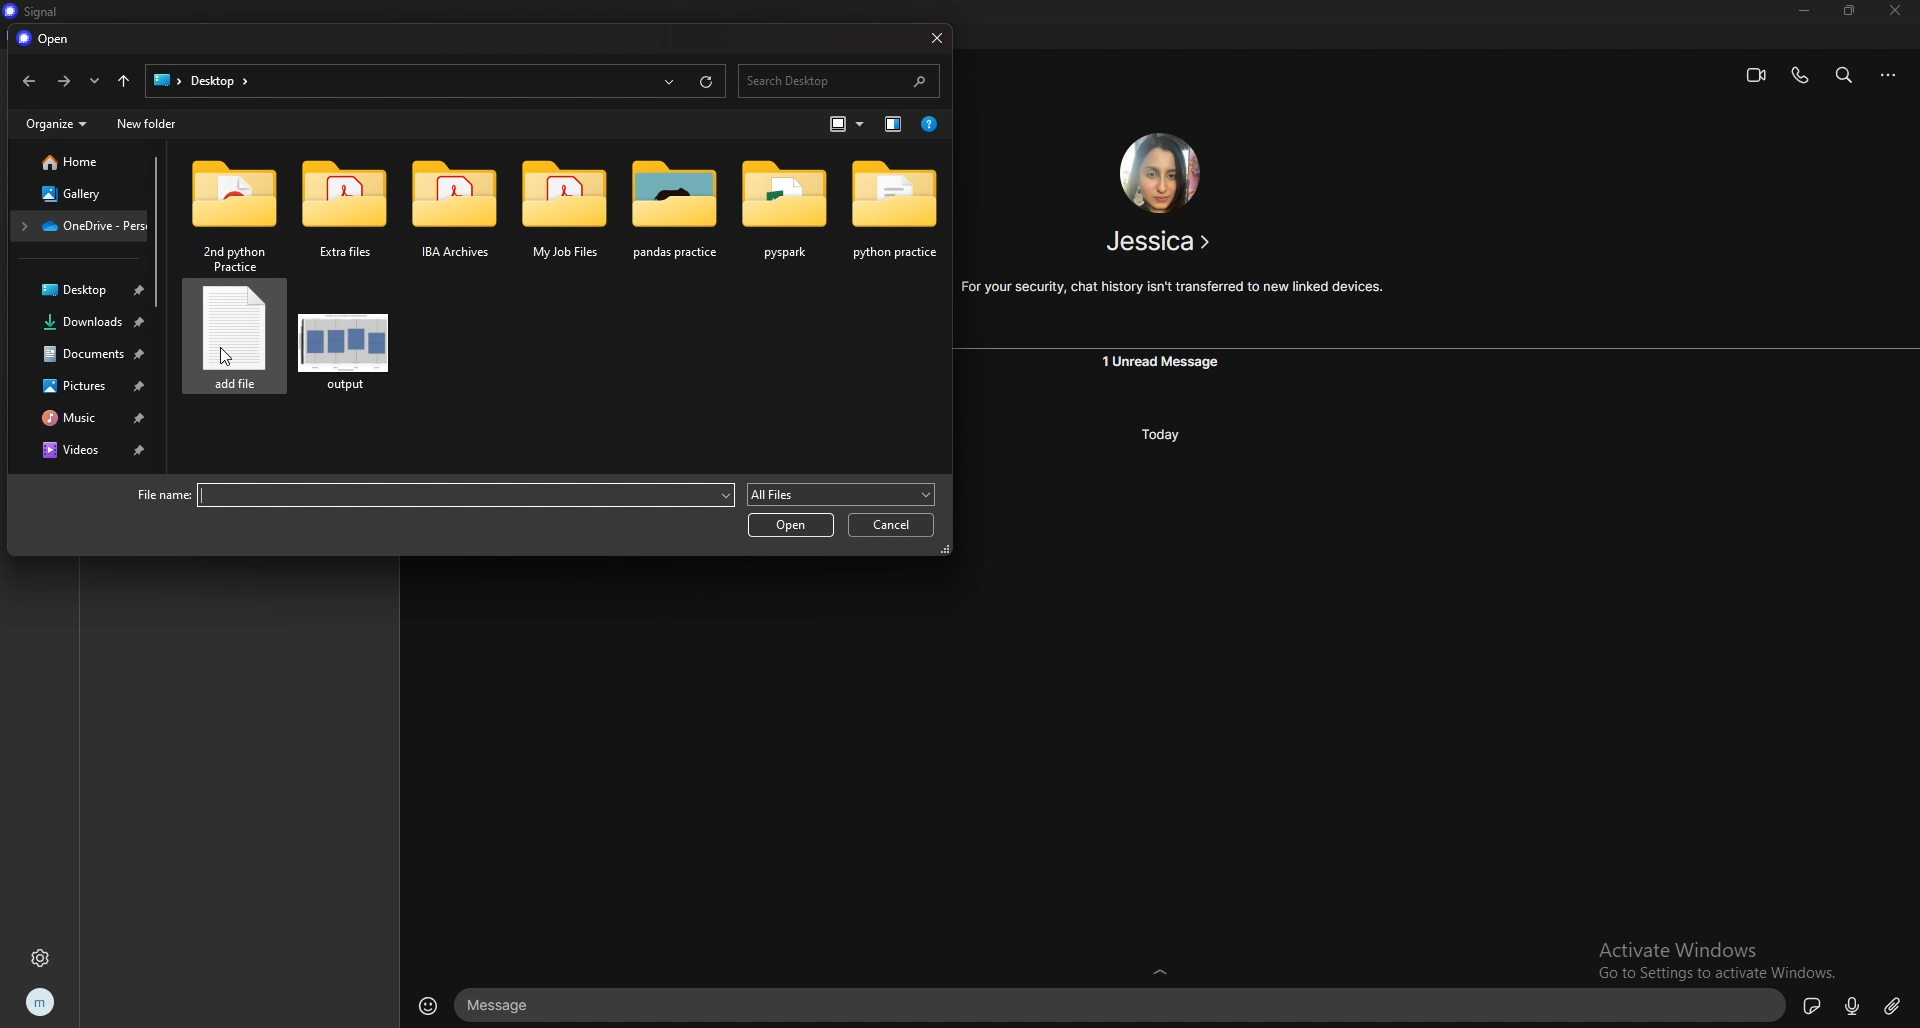 The height and width of the screenshot is (1028, 1920). What do you see at coordinates (1890, 75) in the screenshot?
I see `options` at bounding box center [1890, 75].